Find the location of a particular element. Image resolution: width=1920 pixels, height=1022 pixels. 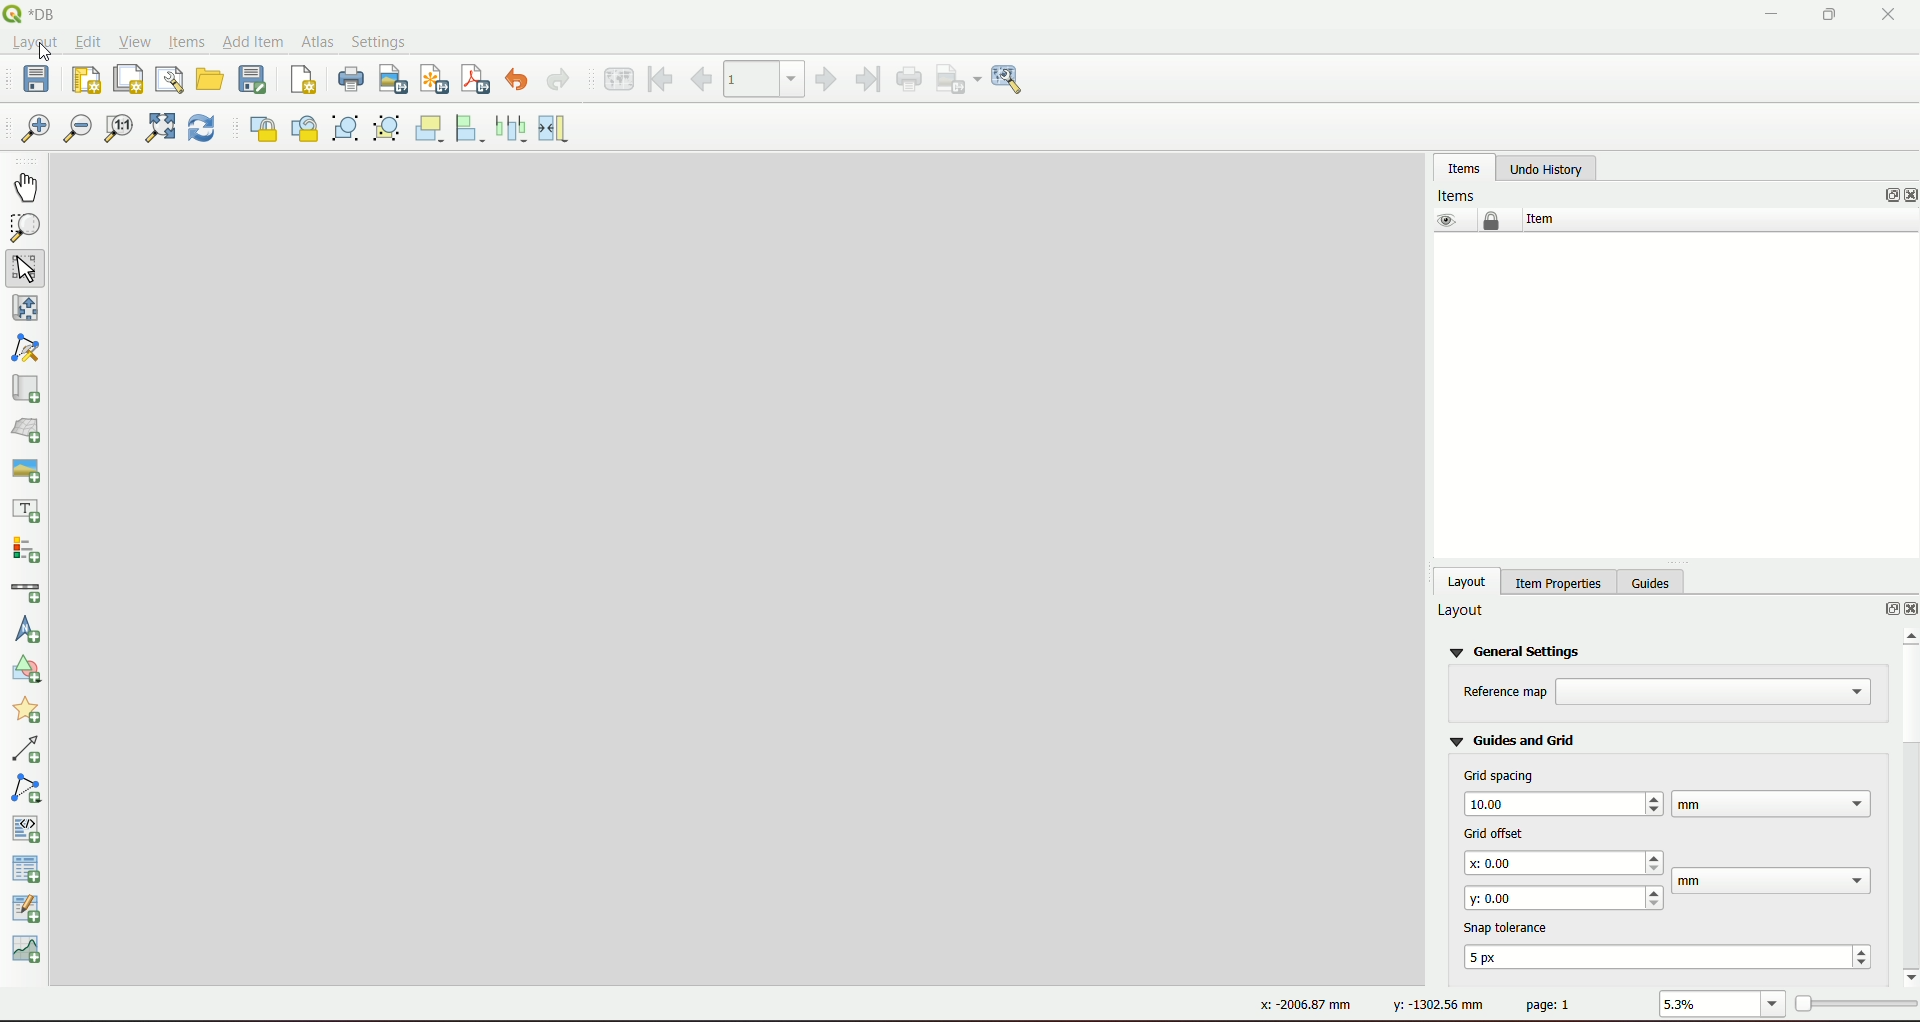

item is located at coordinates (1538, 219).